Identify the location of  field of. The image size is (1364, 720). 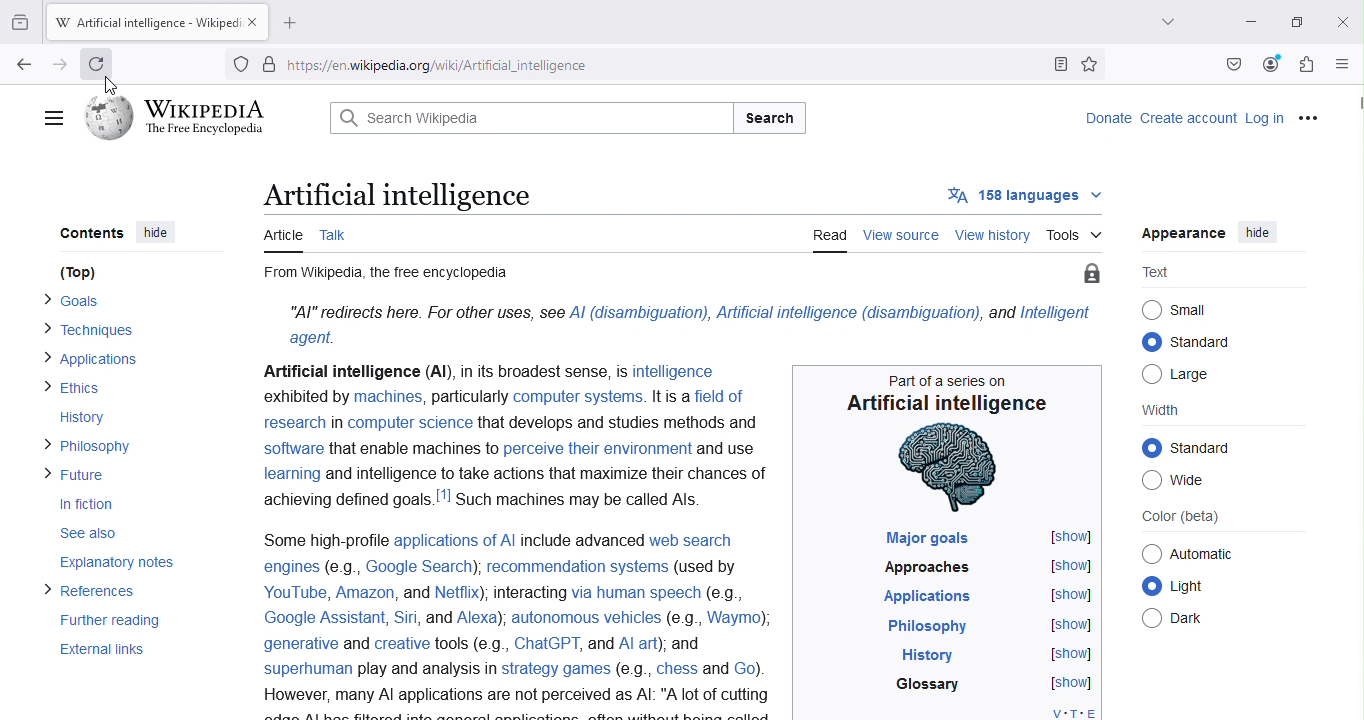
(723, 399).